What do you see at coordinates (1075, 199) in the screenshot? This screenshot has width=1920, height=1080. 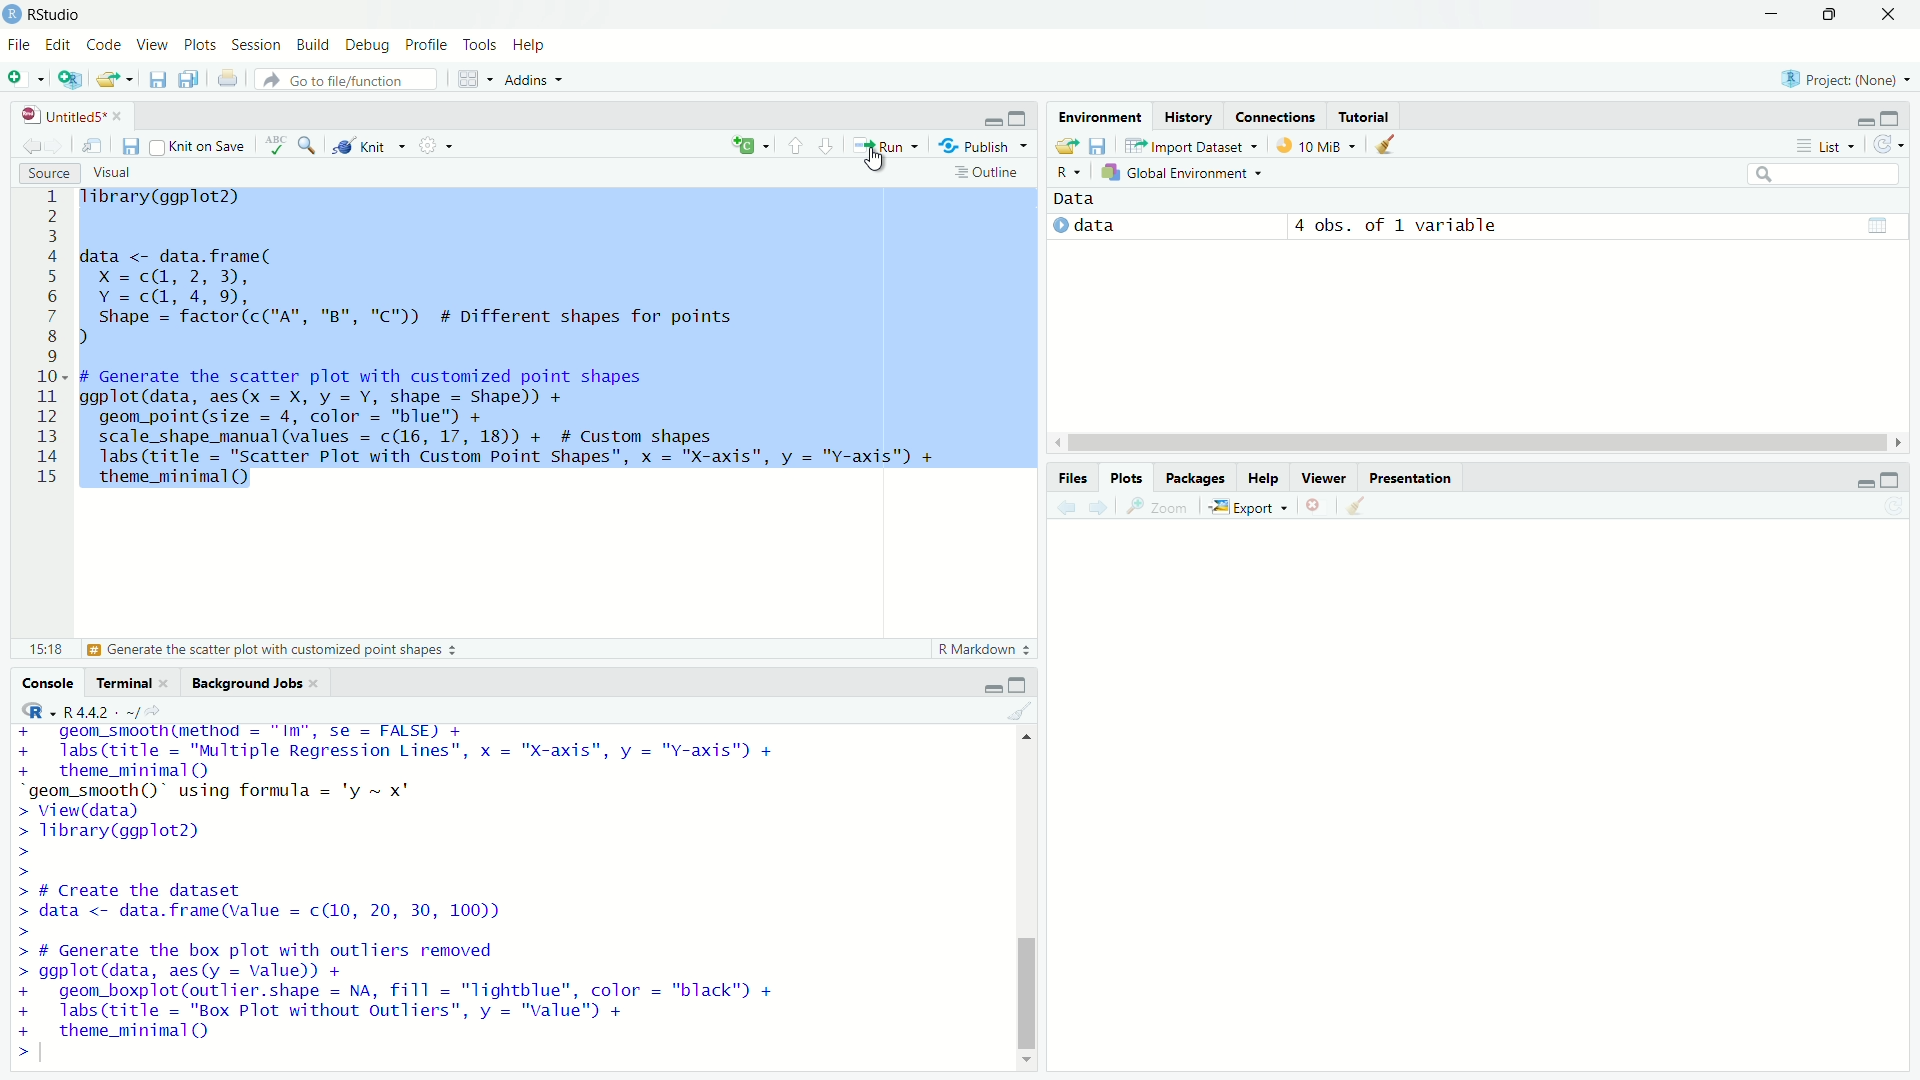 I see `Data` at bounding box center [1075, 199].